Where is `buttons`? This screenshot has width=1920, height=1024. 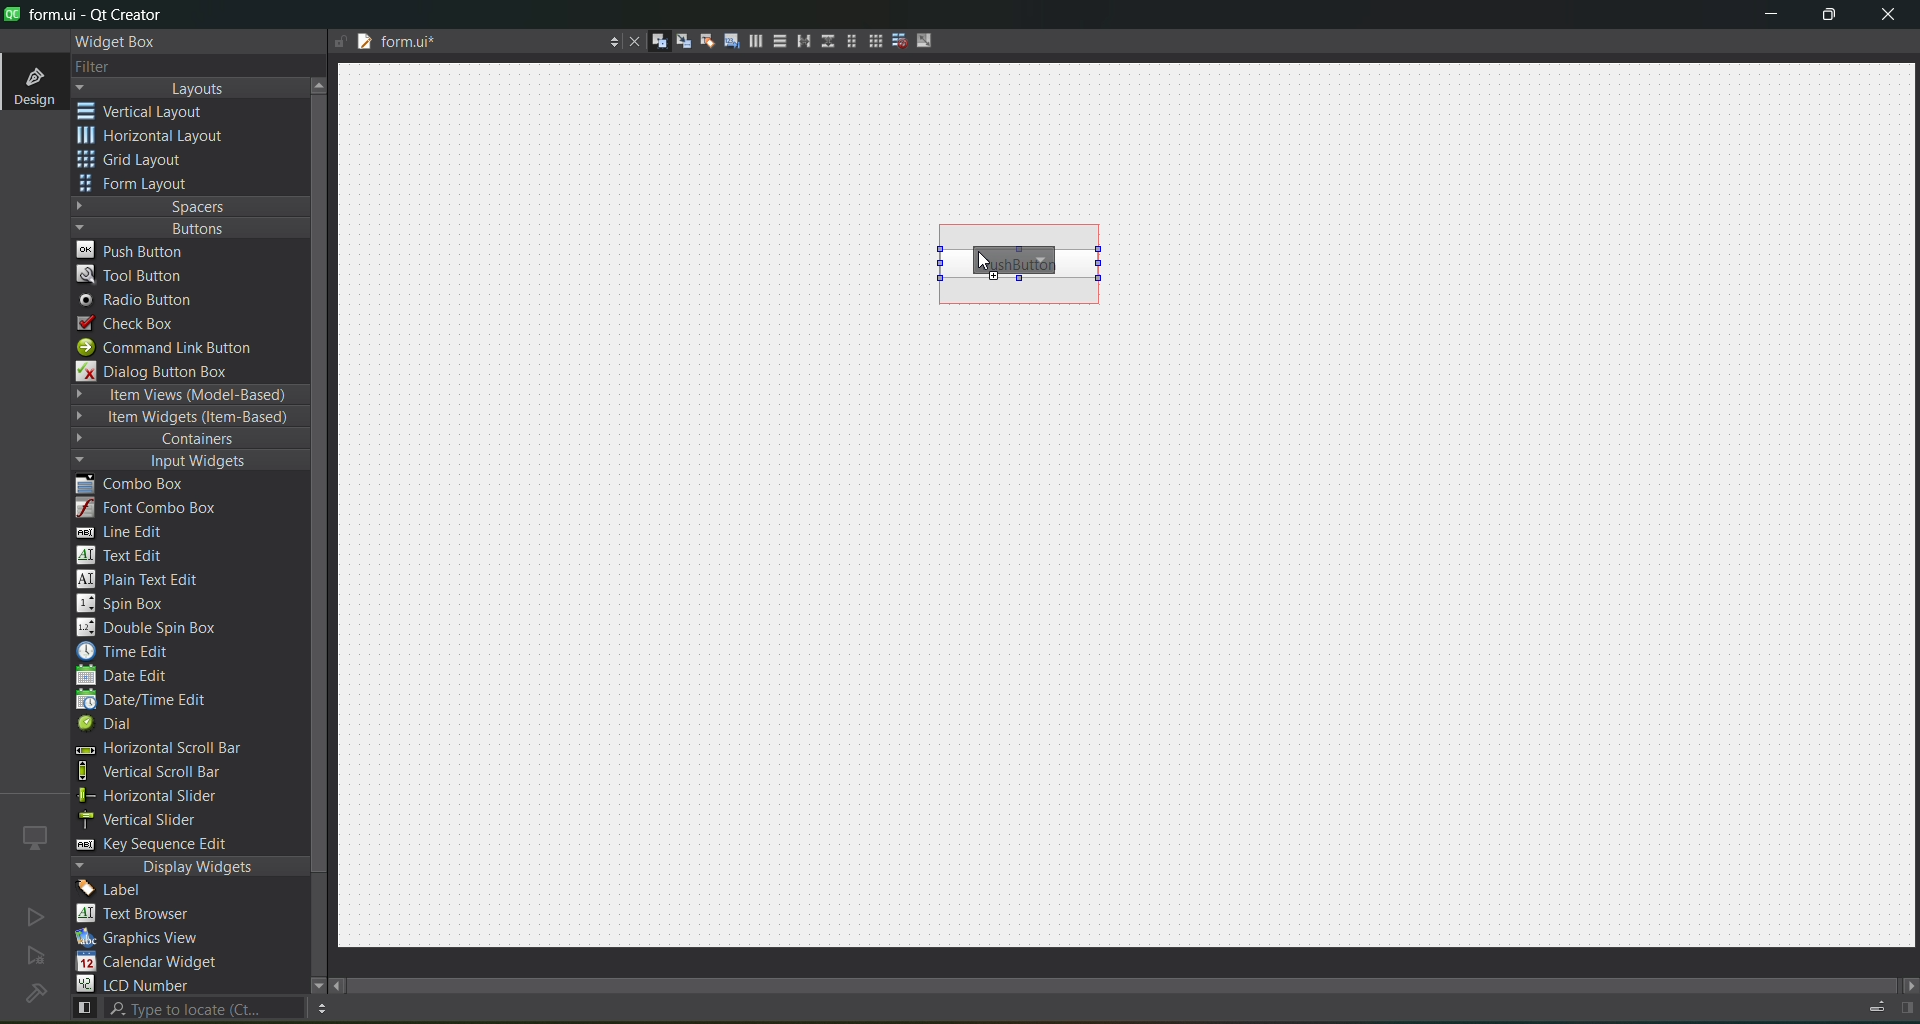
buttons is located at coordinates (186, 227).